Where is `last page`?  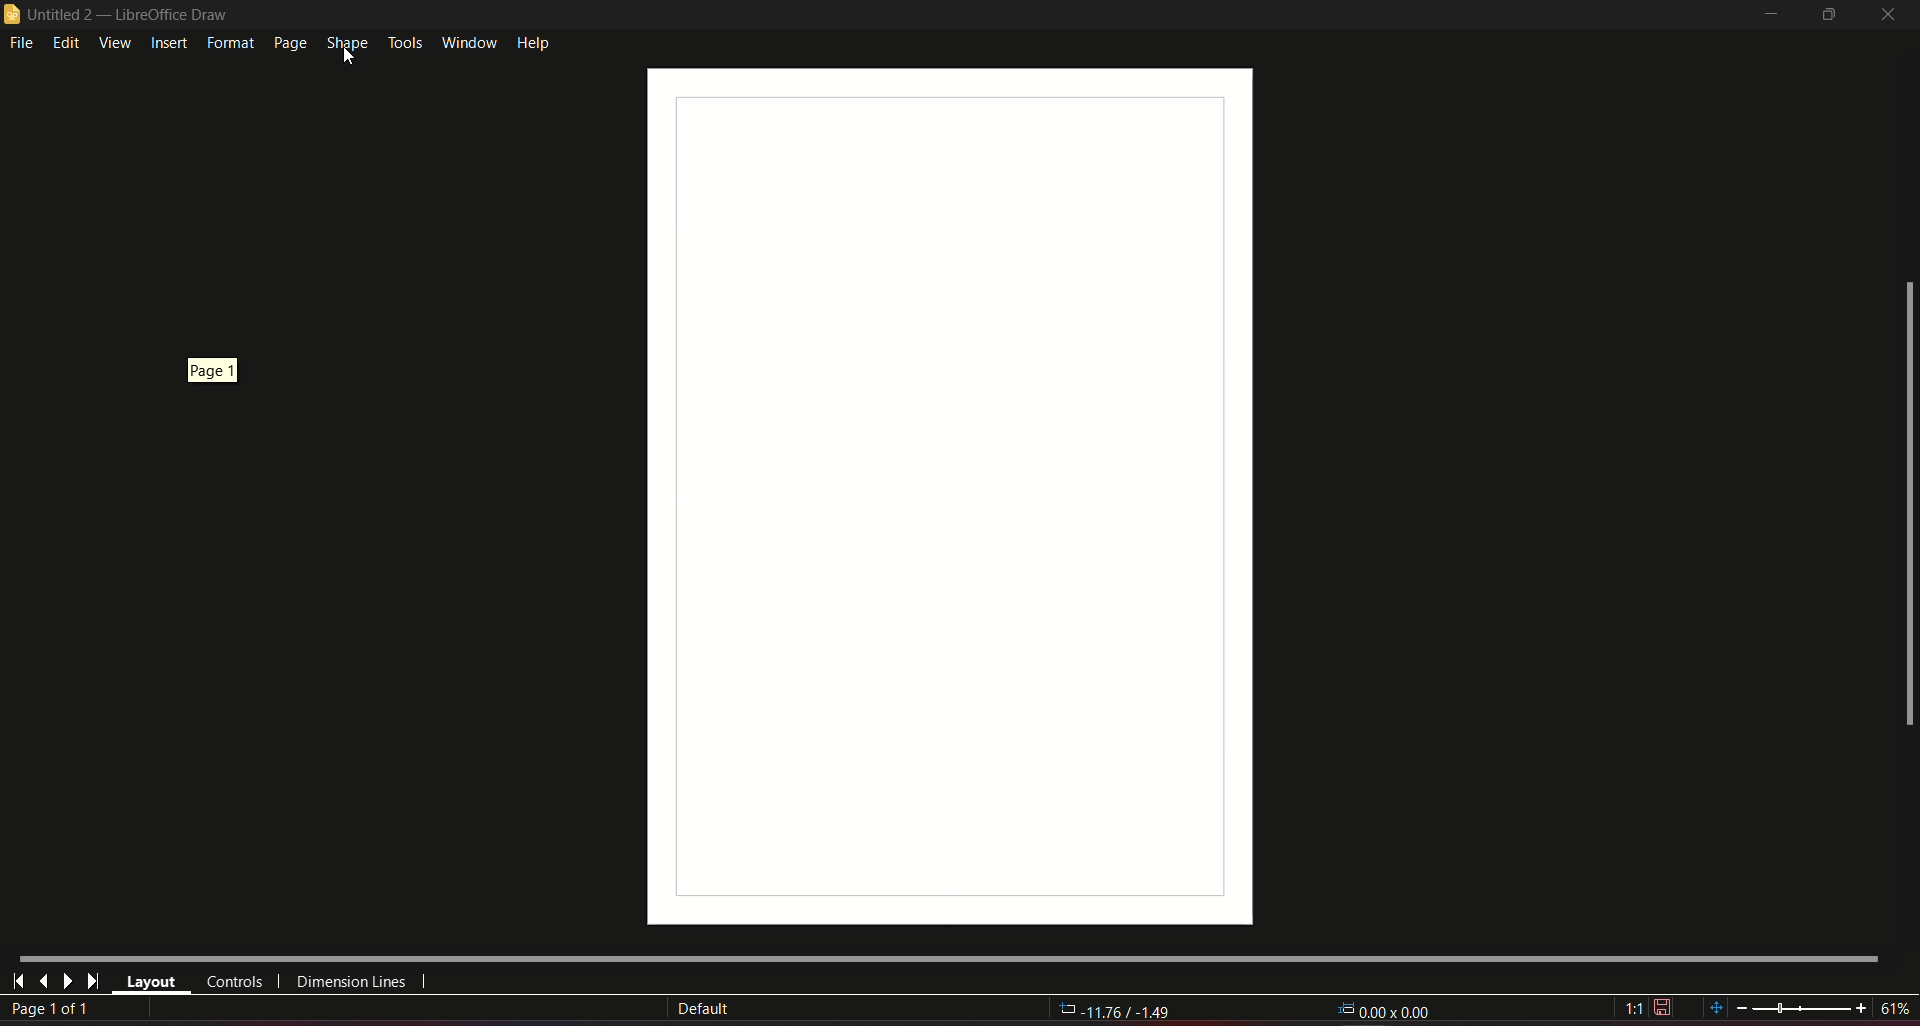
last page is located at coordinates (43, 980).